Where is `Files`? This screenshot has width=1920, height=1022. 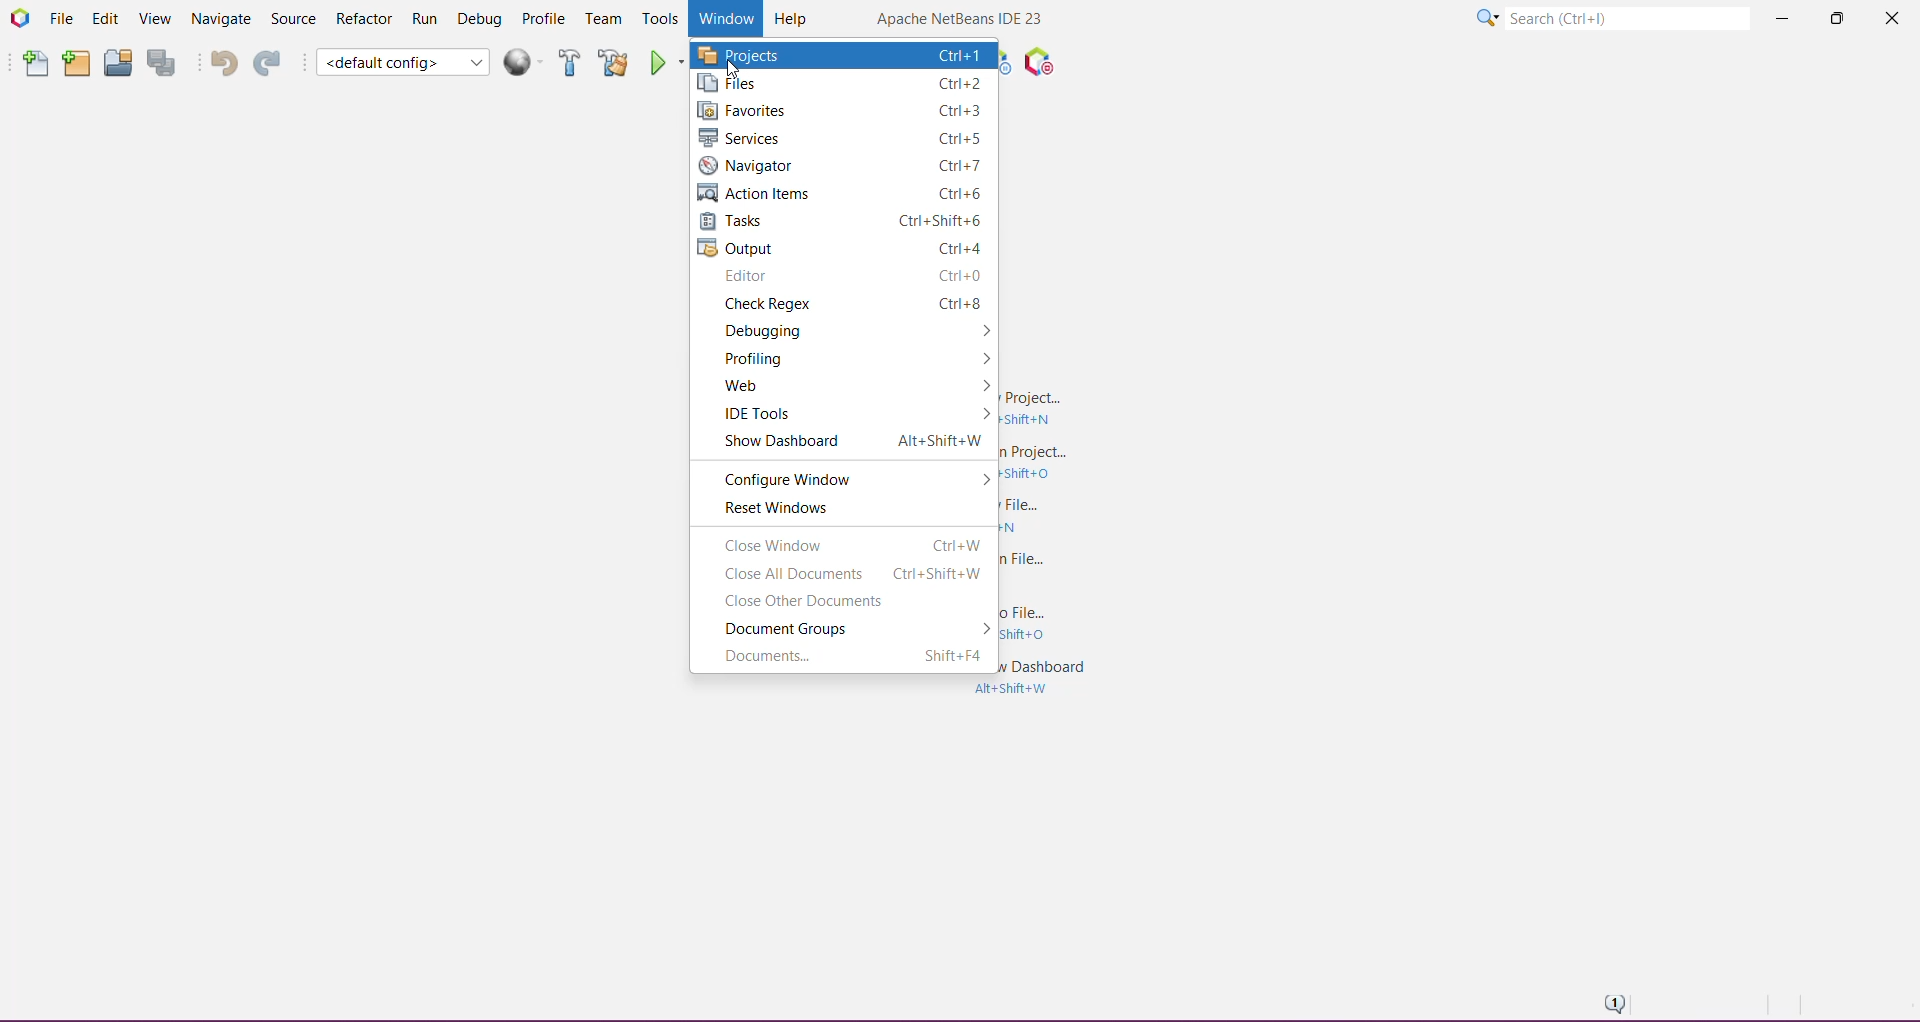
Files is located at coordinates (841, 85).